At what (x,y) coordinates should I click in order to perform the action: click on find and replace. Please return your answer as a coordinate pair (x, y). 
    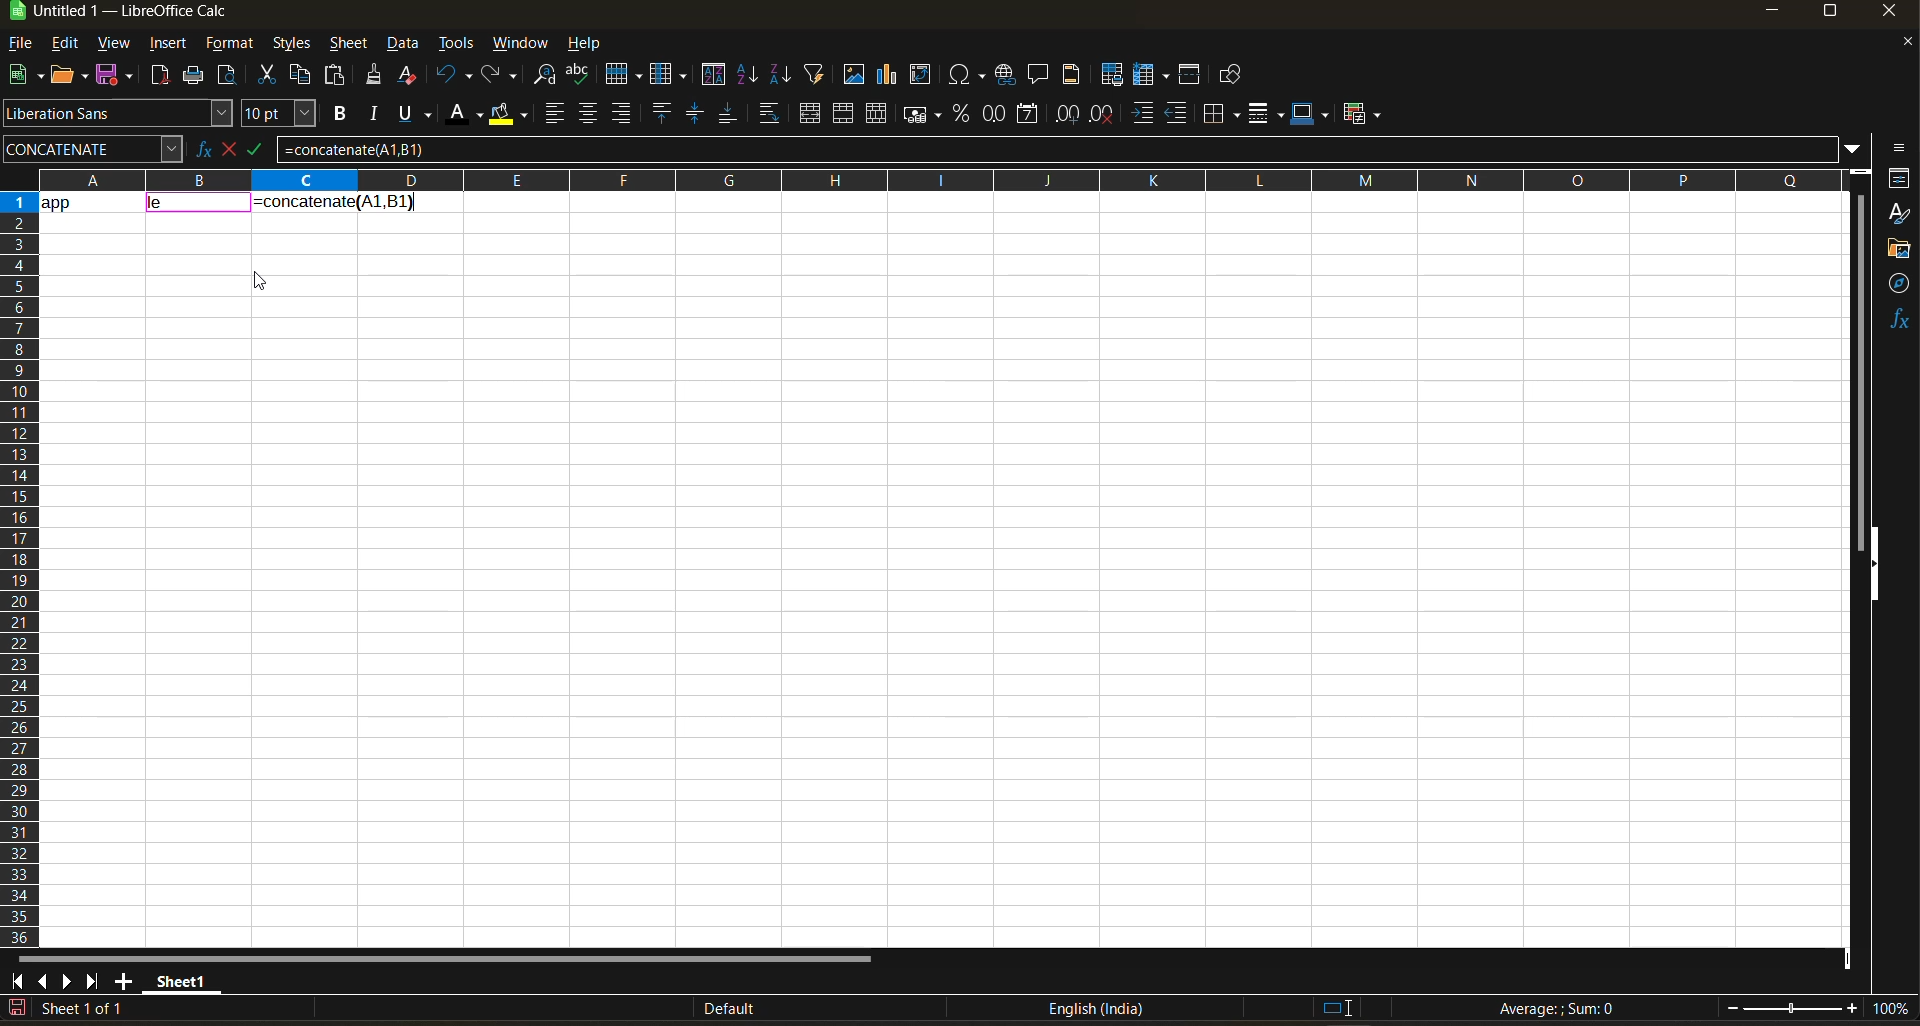
    Looking at the image, I should click on (546, 78).